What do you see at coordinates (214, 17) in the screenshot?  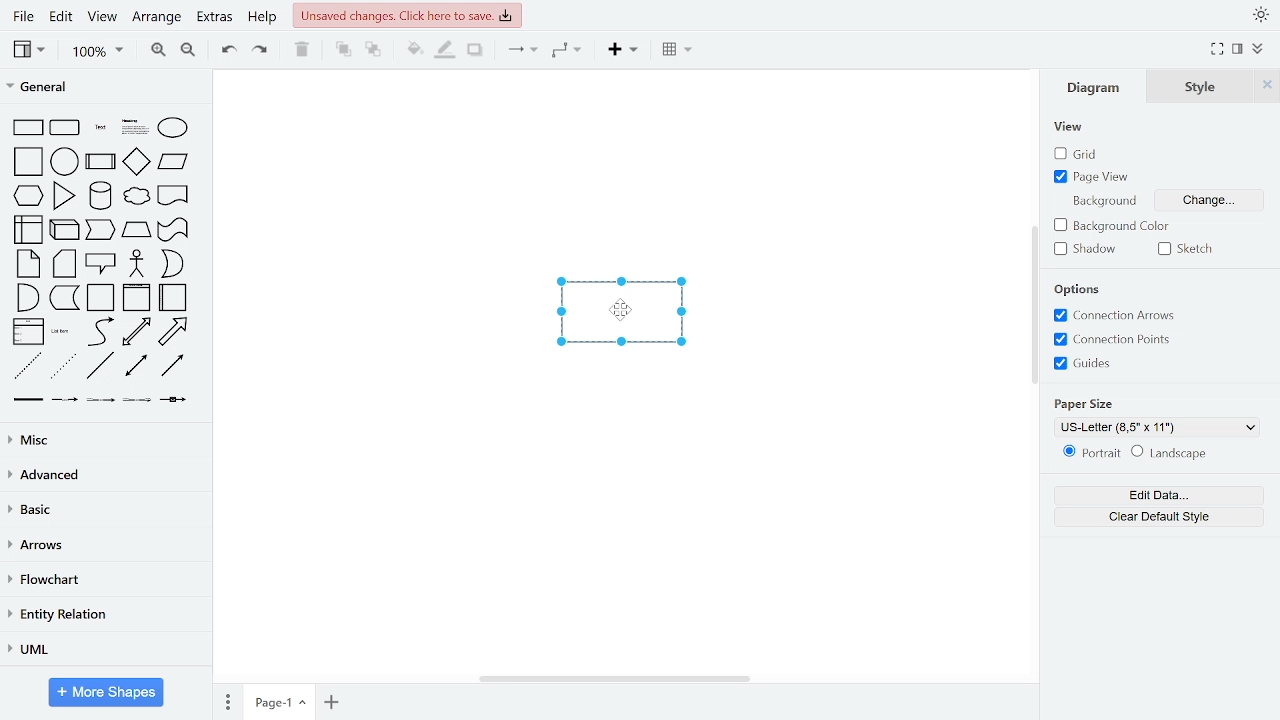 I see `extras` at bounding box center [214, 17].